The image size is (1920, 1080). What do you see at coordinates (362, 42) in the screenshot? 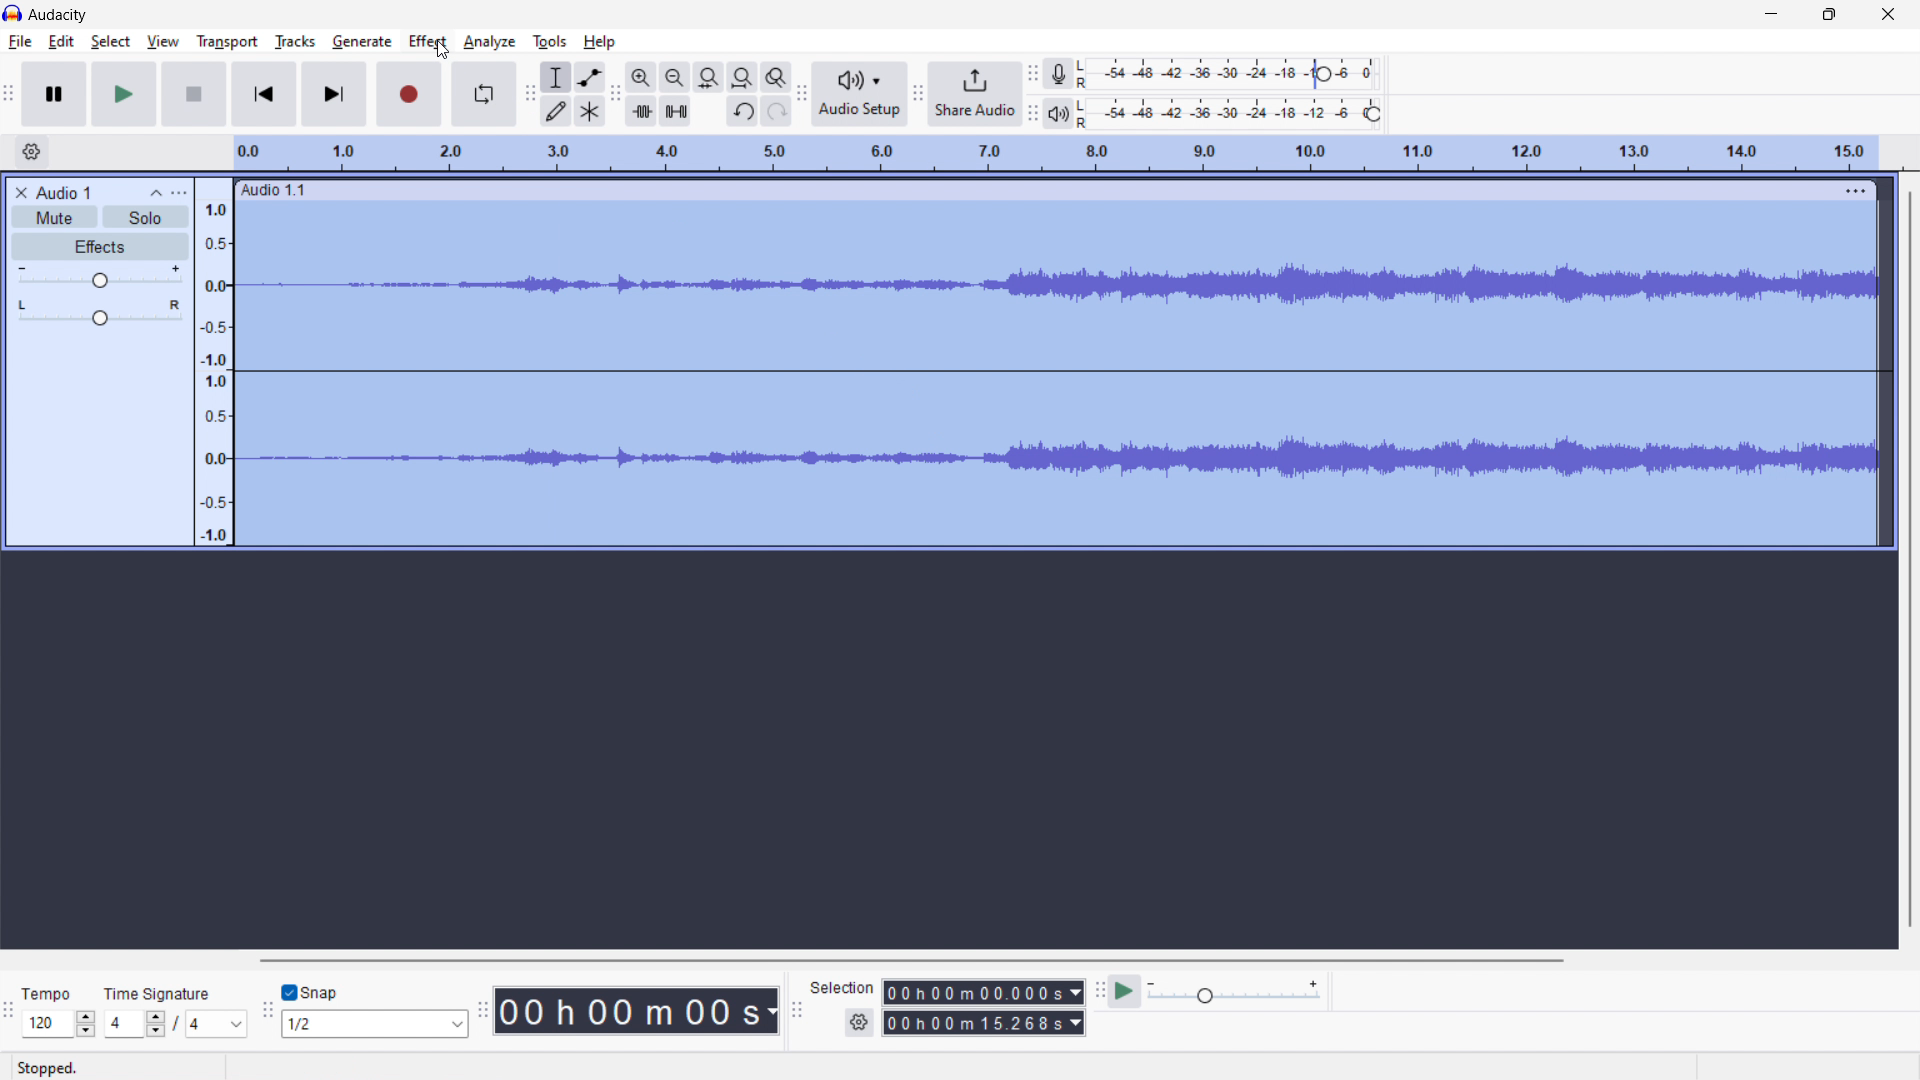
I see `generate` at bounding box center [362, 42].